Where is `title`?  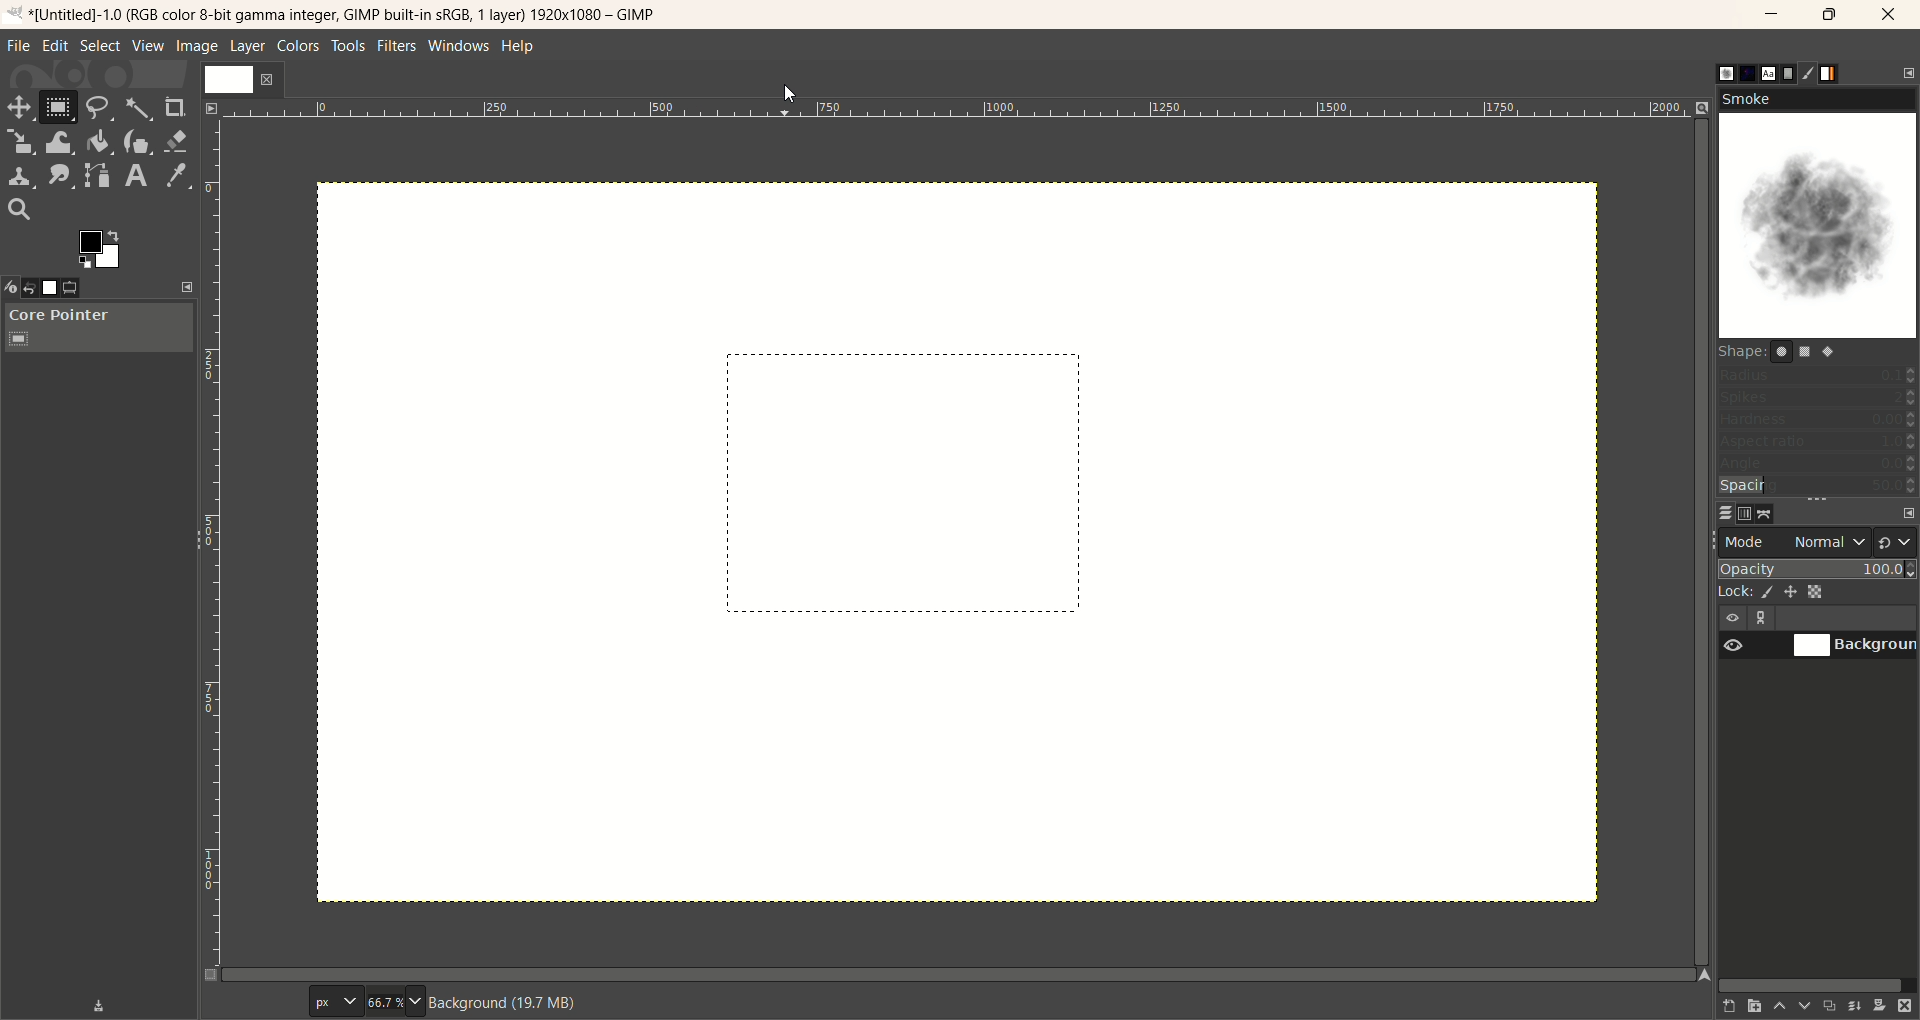
title is located at coordinates (346, 14).